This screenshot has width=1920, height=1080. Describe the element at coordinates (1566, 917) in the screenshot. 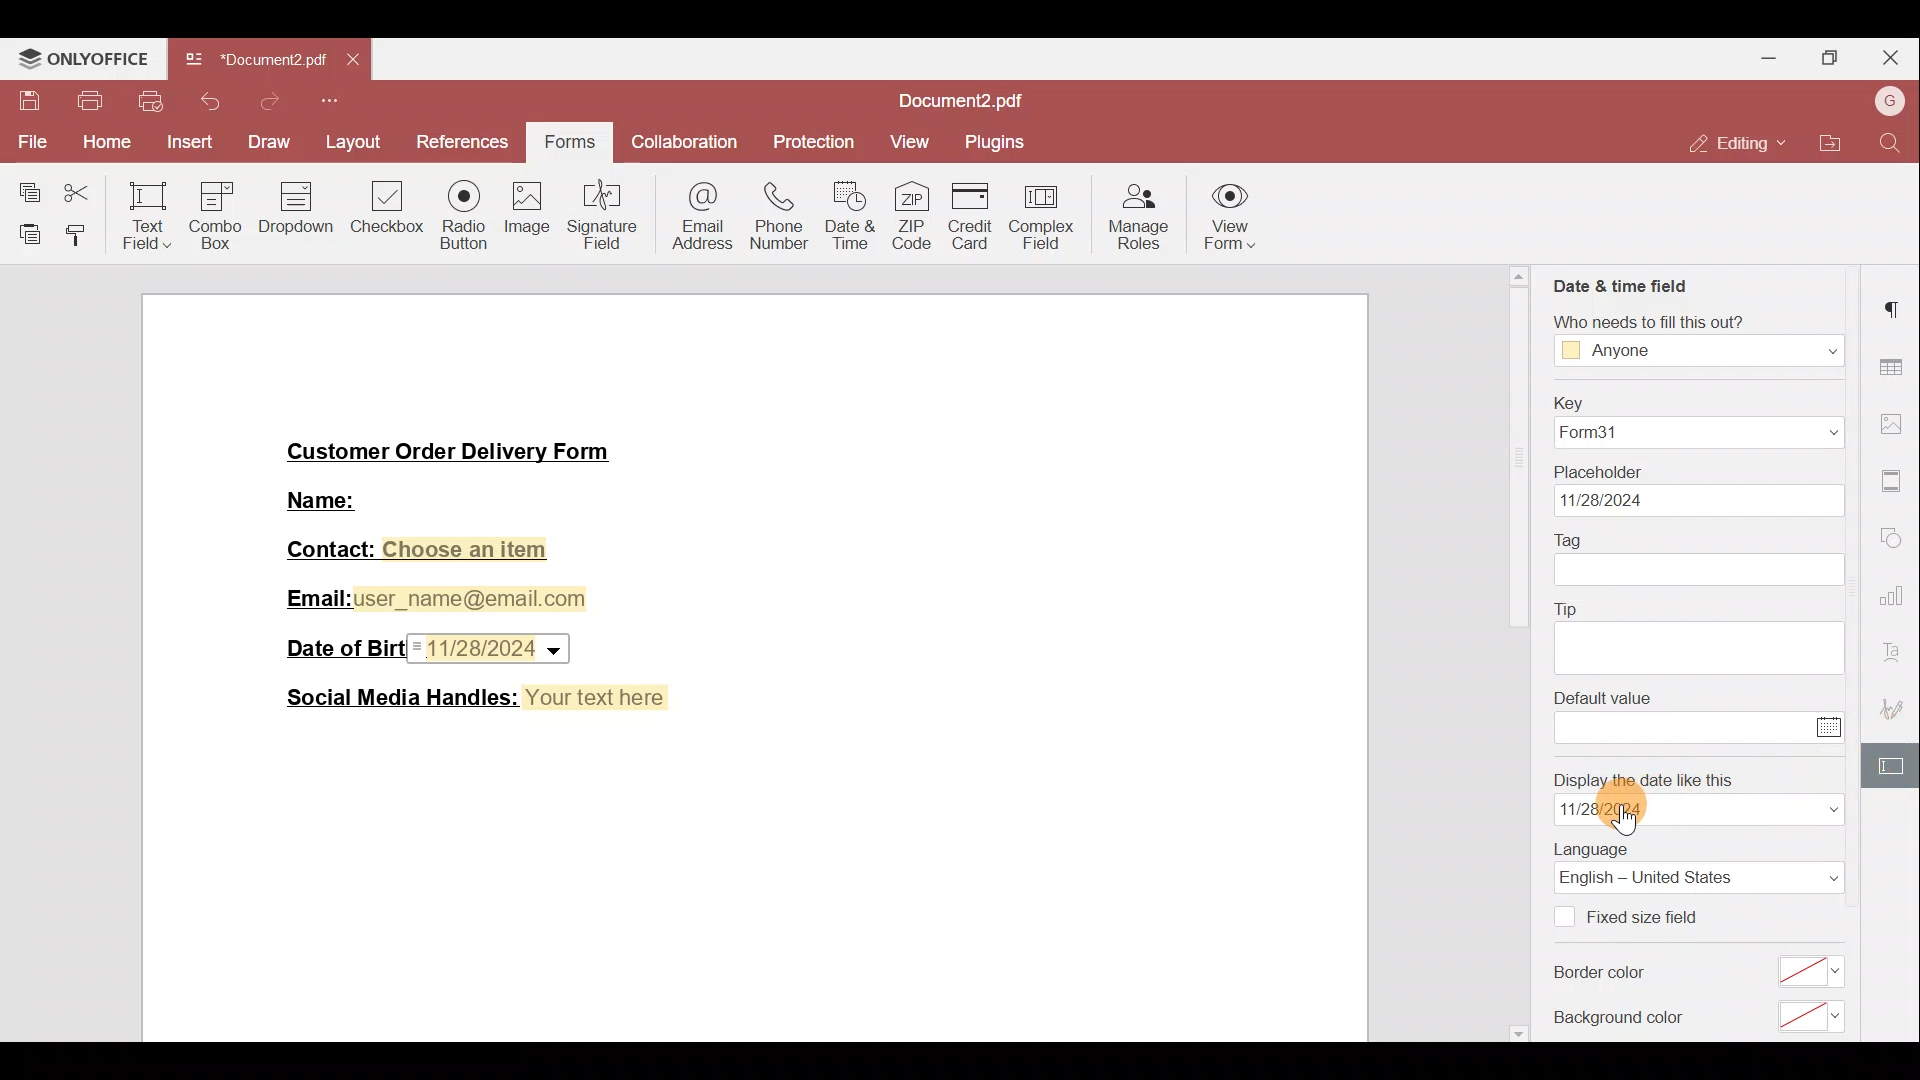

I see `Checkbox ` at that location.